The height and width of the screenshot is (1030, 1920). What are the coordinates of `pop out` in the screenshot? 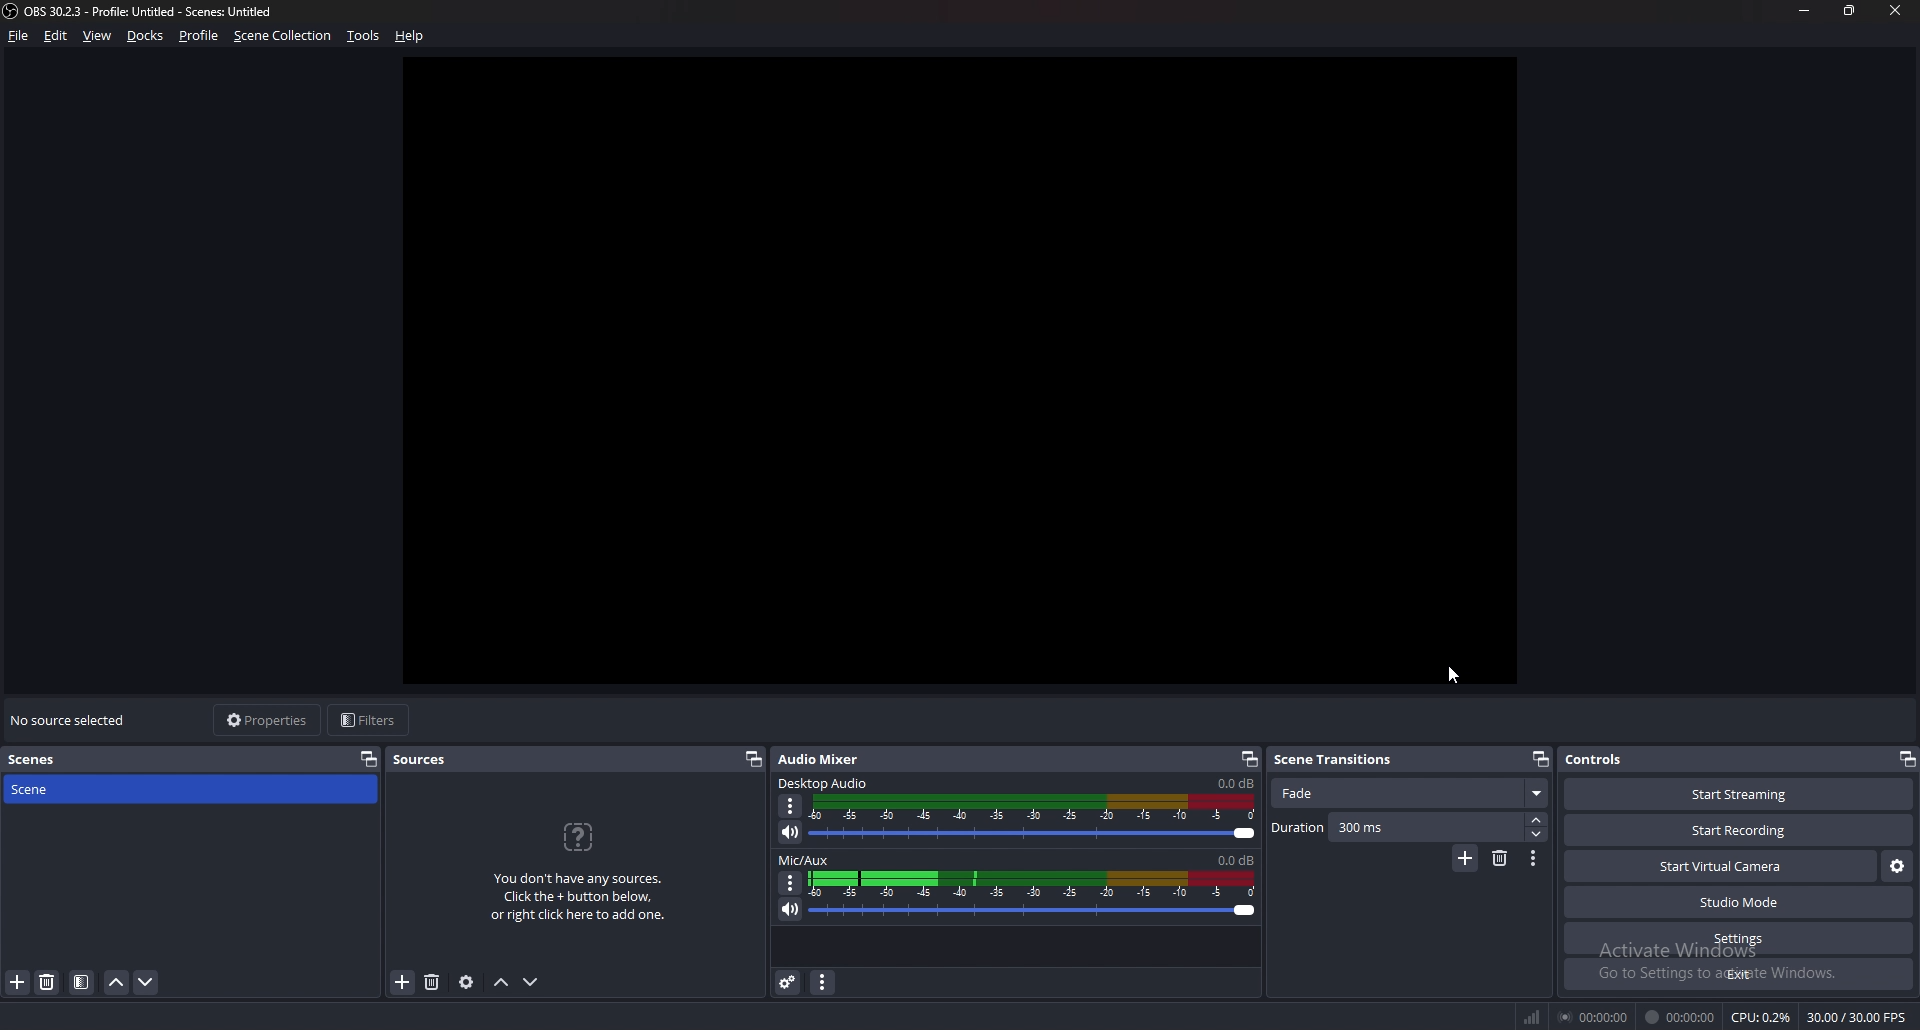 It's located at (1539, 759).